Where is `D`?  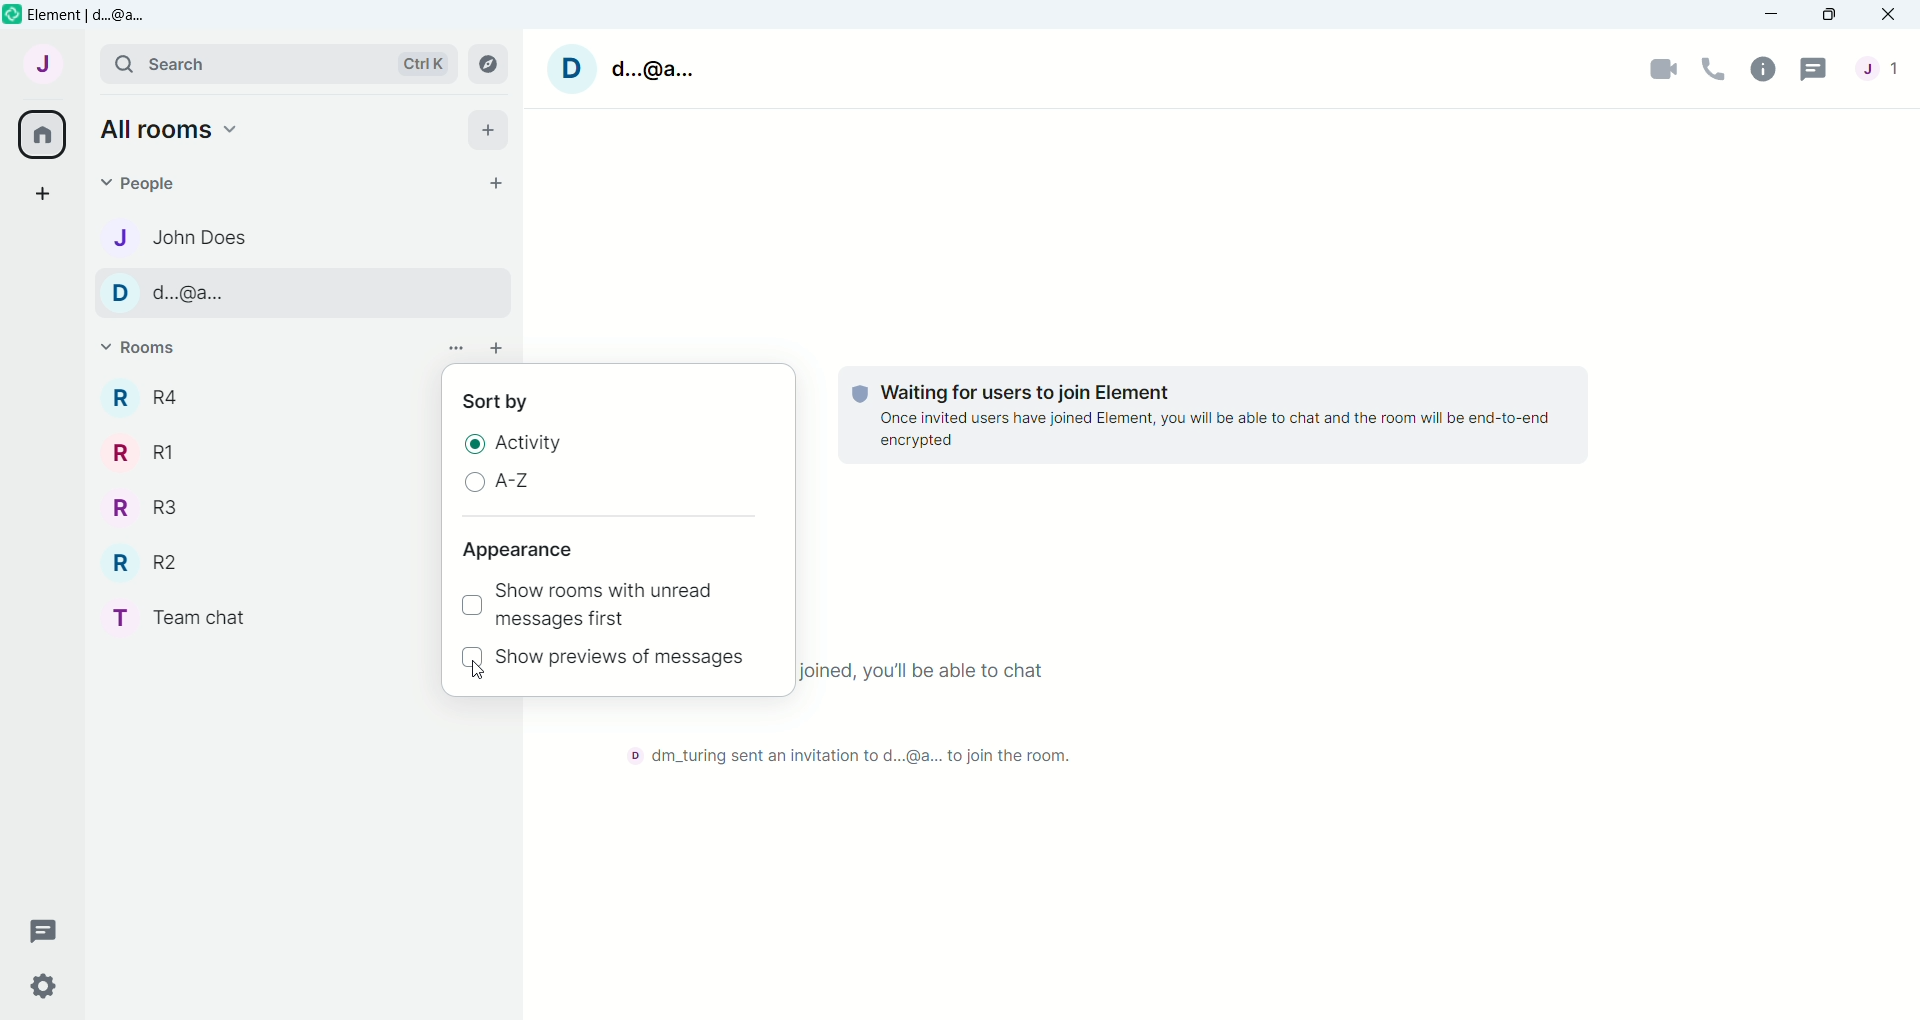 D is located at coordinates (573, 68).